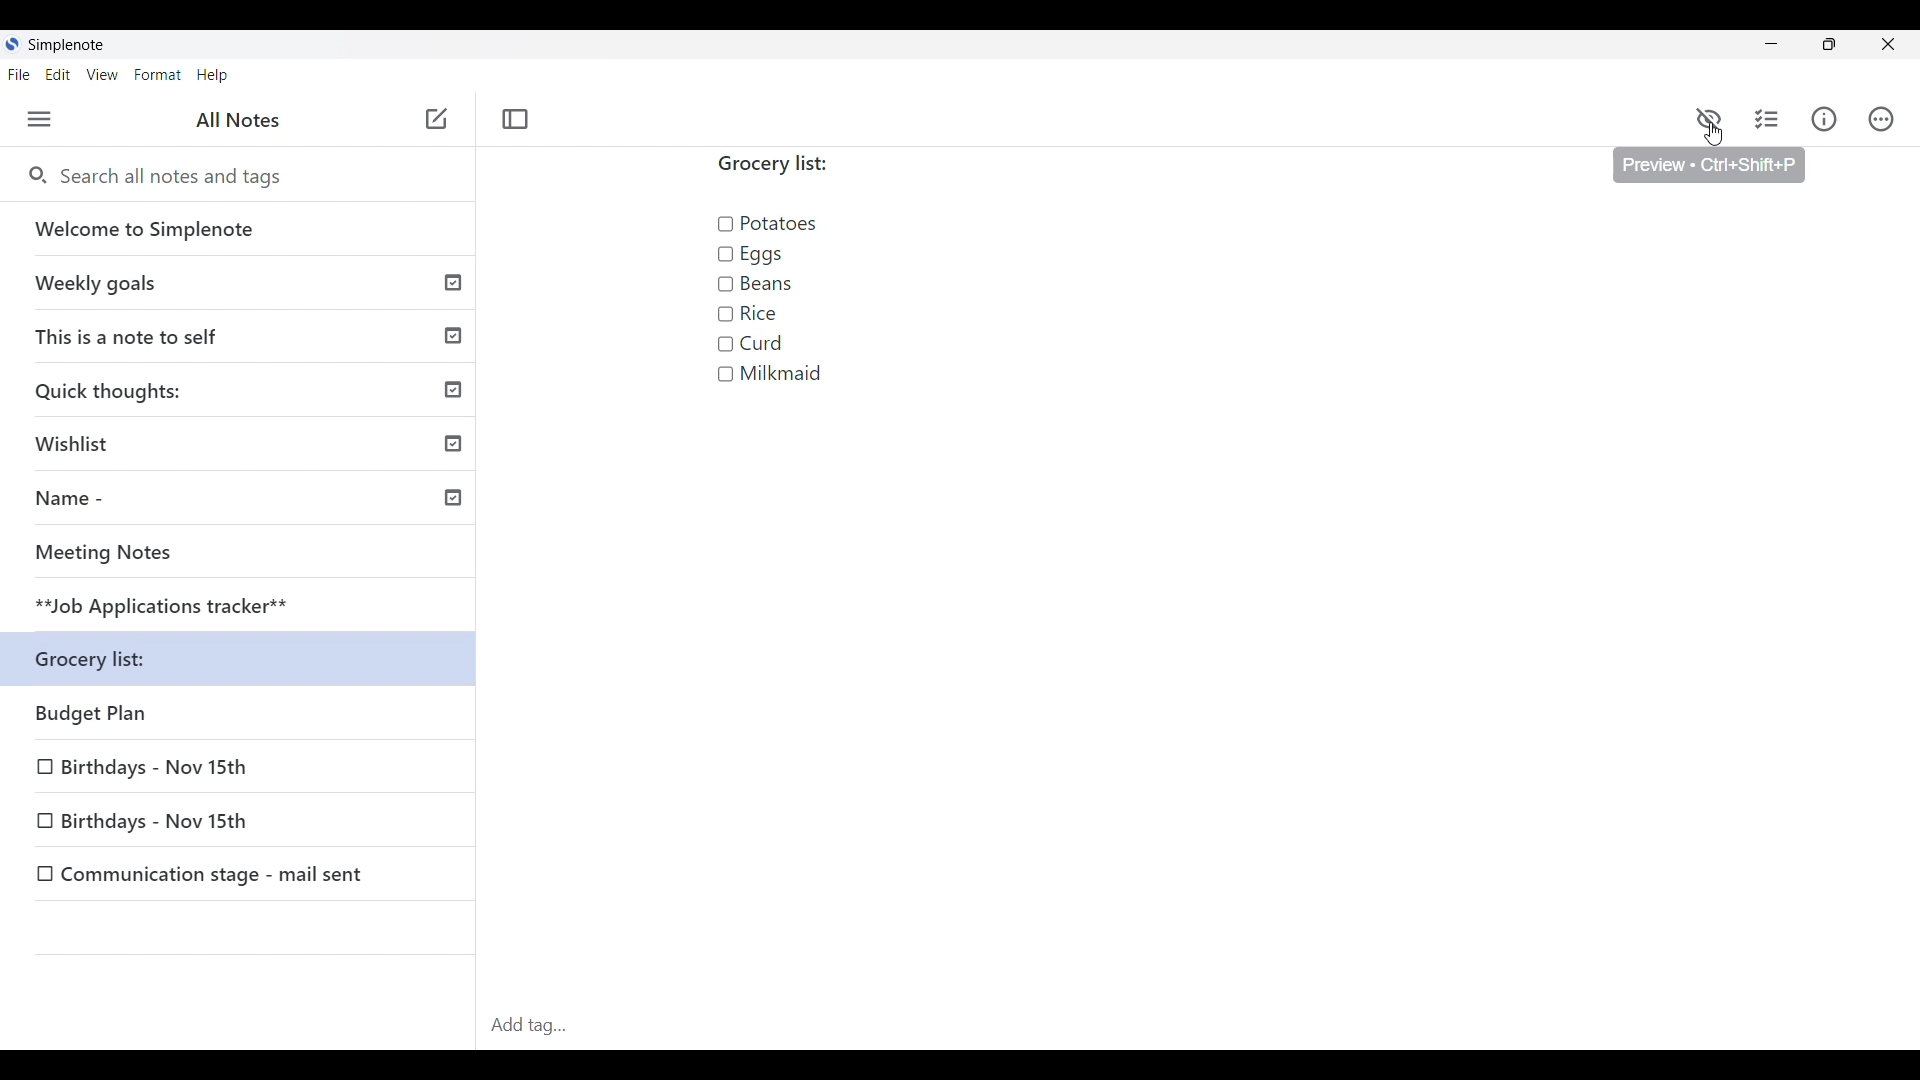  What do you see at coordinates (1709, 118) in the screenshot?
I see `Indicates markdown preview toggle is on` at bounding box center [1709, 118].